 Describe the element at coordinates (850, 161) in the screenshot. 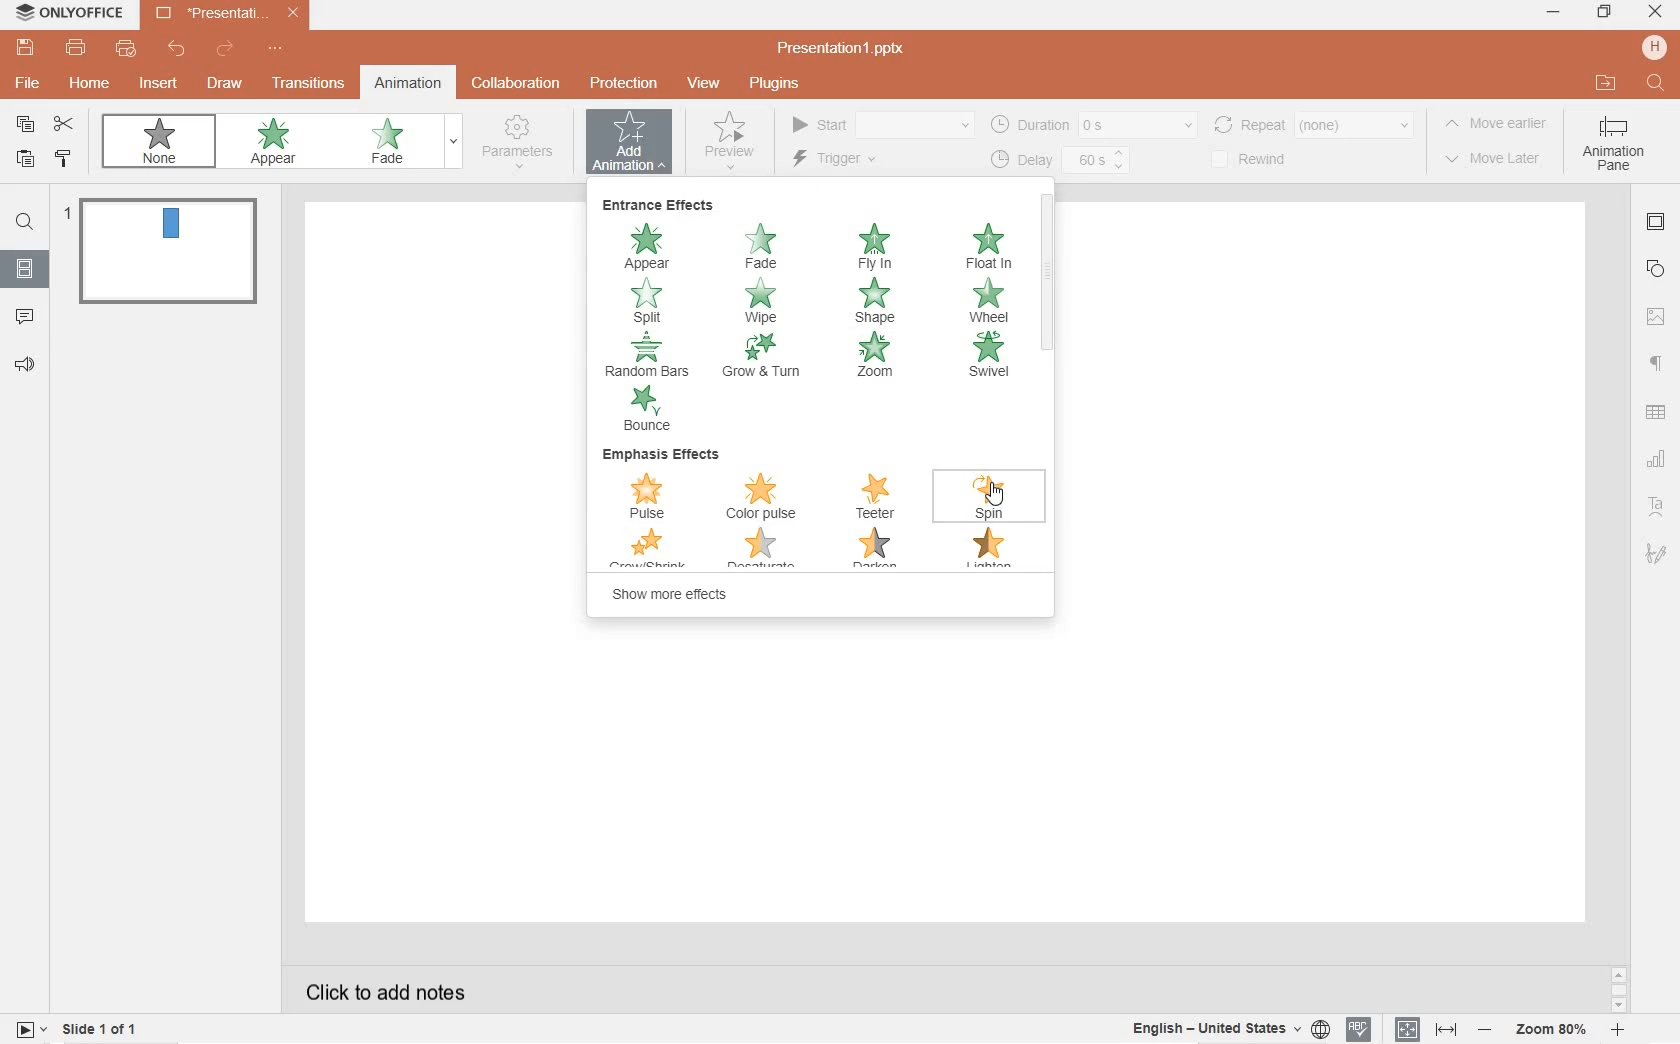

I see `trigger` at that location.